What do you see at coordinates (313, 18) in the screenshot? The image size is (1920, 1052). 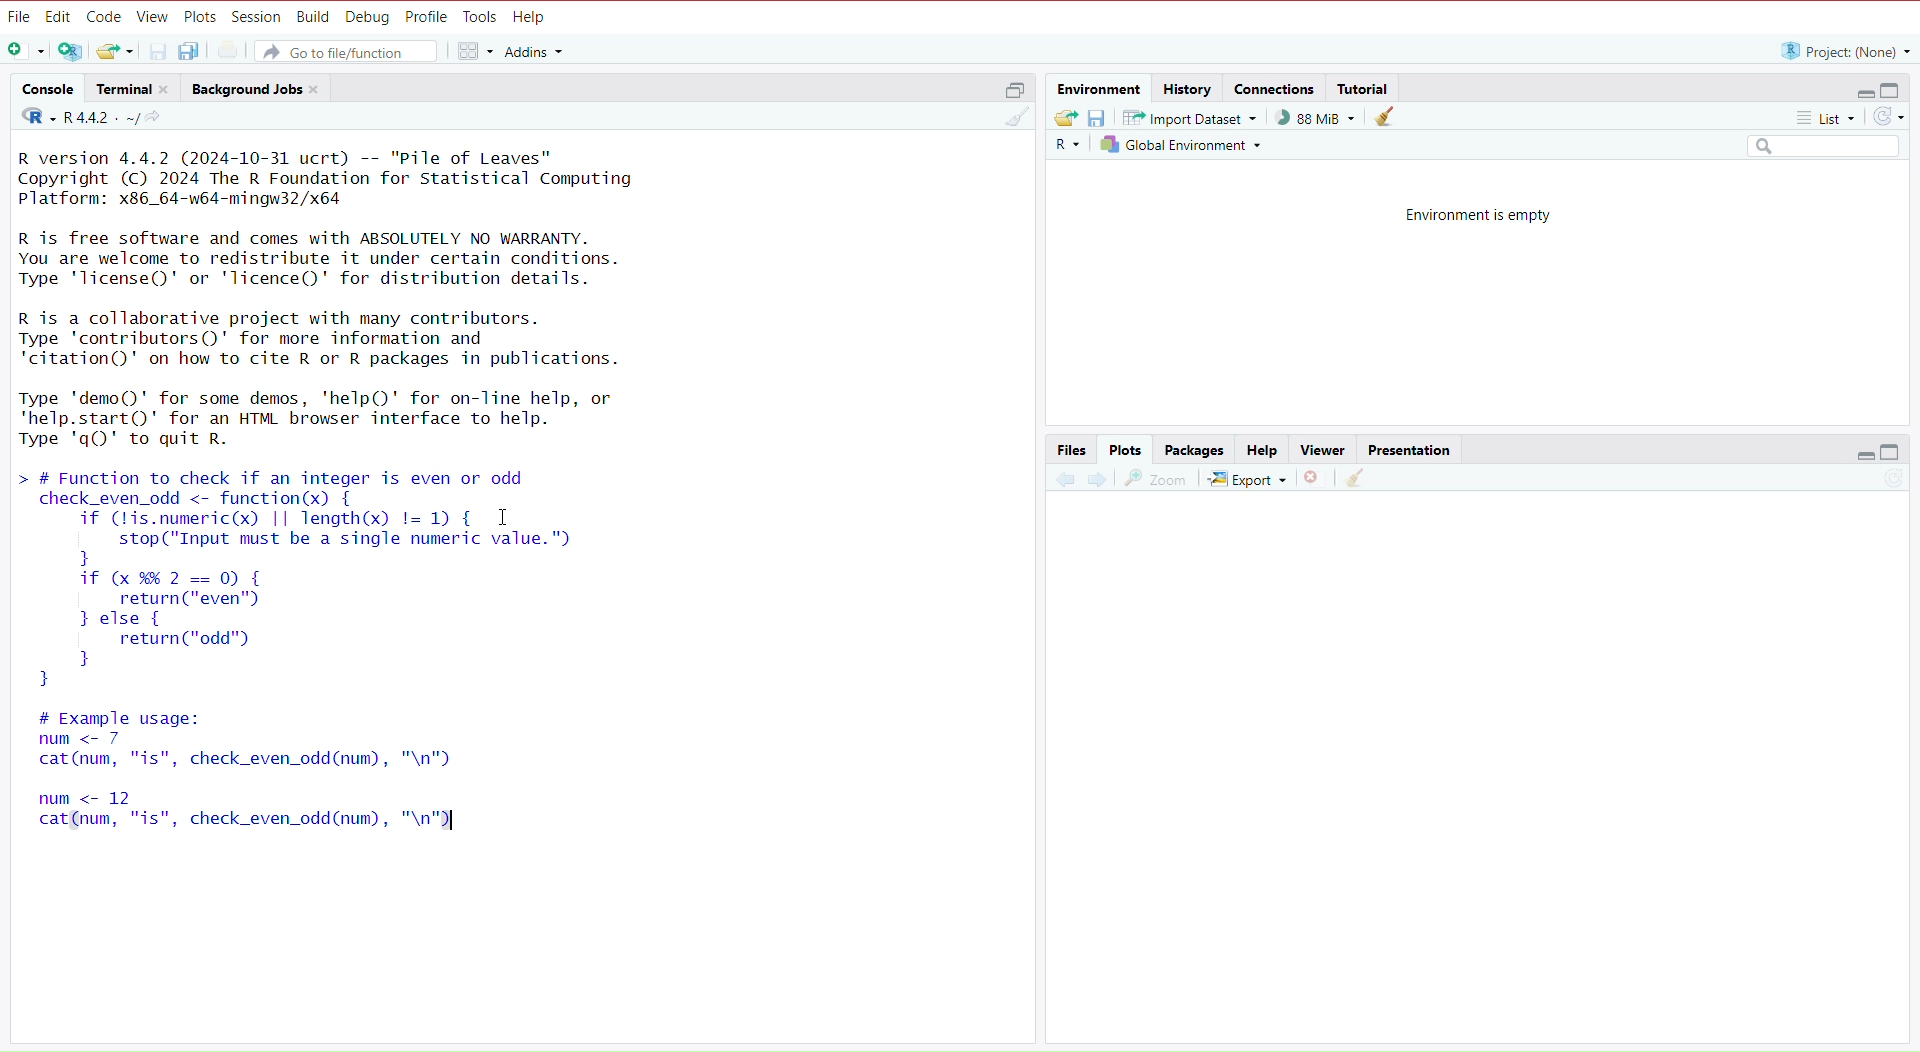 I see `build` at bounding box center [313, 18].